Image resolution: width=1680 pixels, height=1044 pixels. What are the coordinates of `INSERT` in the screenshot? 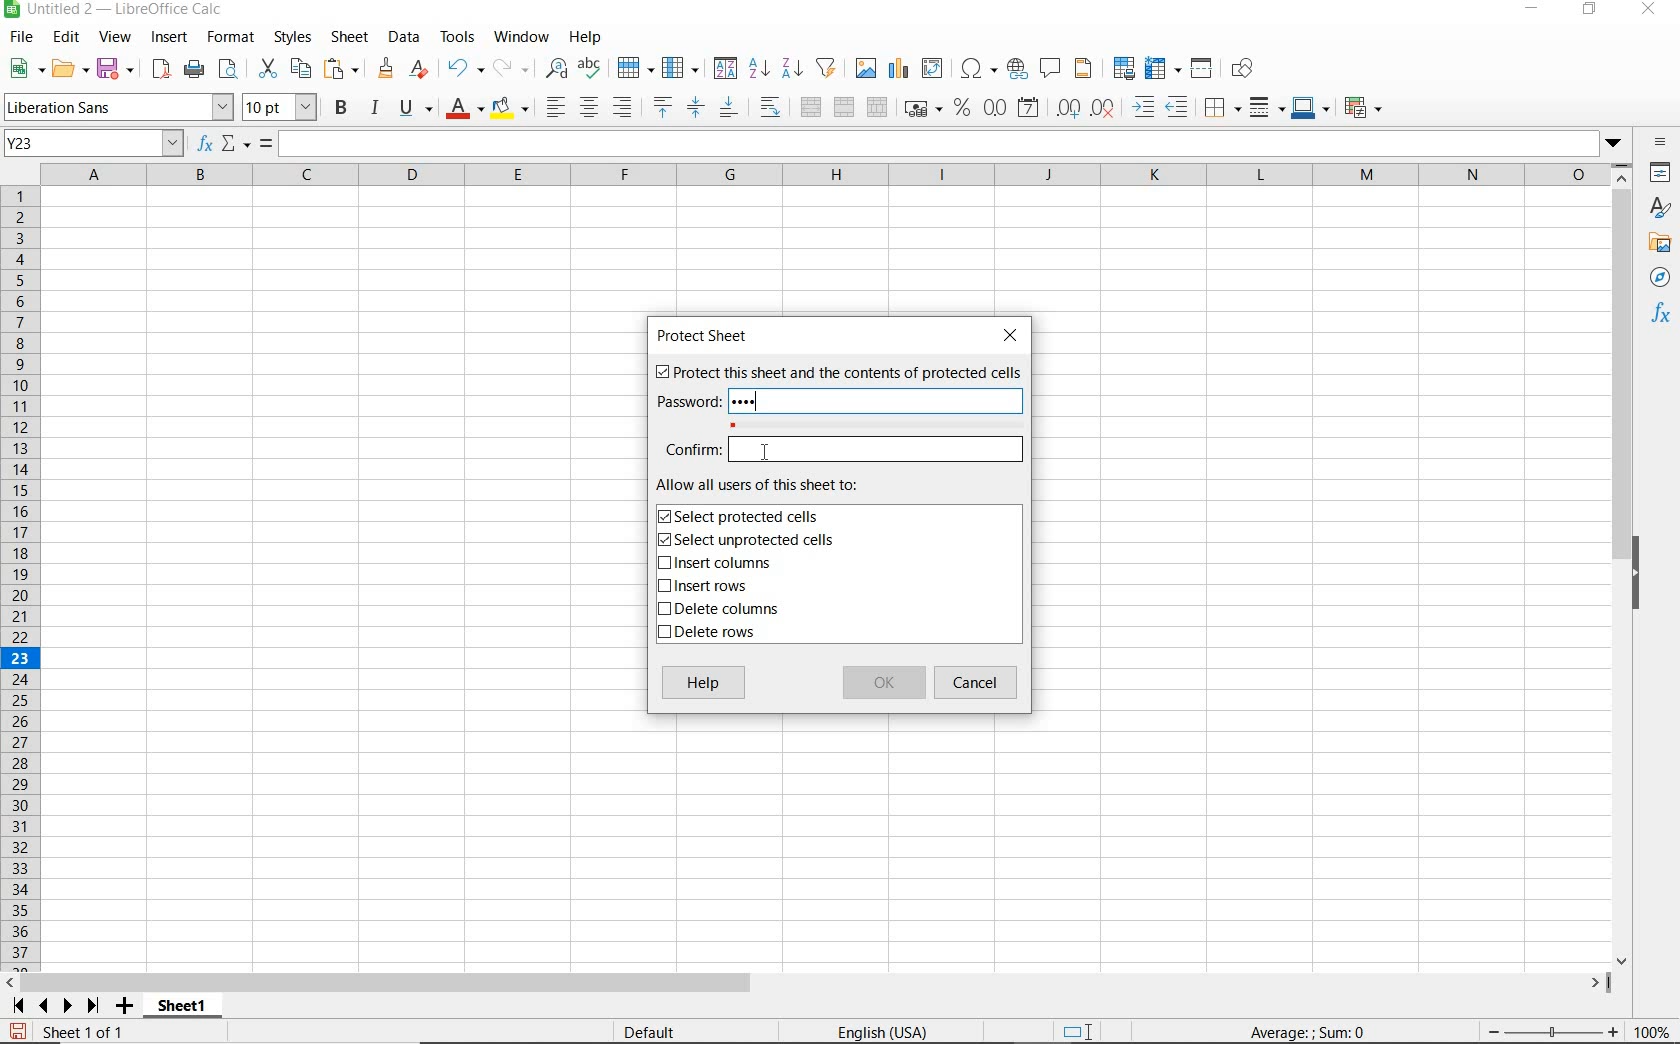 It's located at (170, 38).